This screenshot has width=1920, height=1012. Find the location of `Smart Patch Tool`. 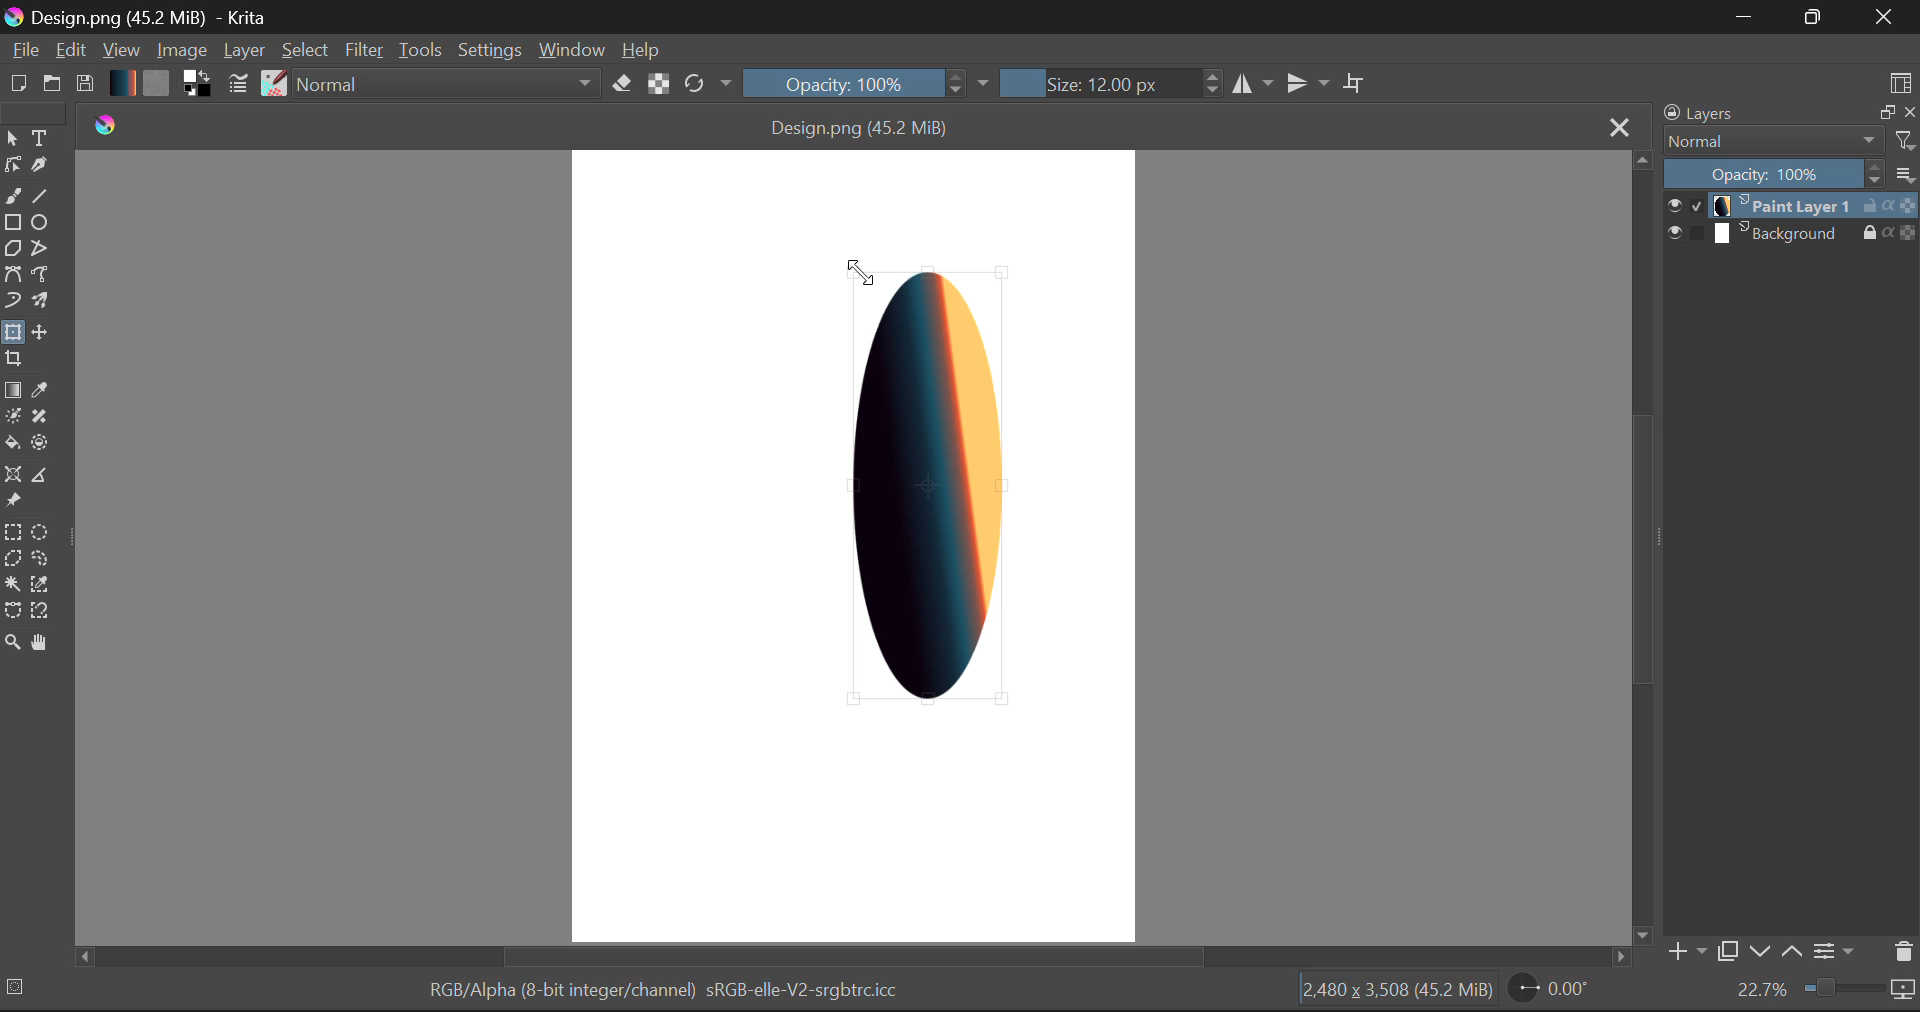

Smart Patch Tool is located at coordinates (41, 416).